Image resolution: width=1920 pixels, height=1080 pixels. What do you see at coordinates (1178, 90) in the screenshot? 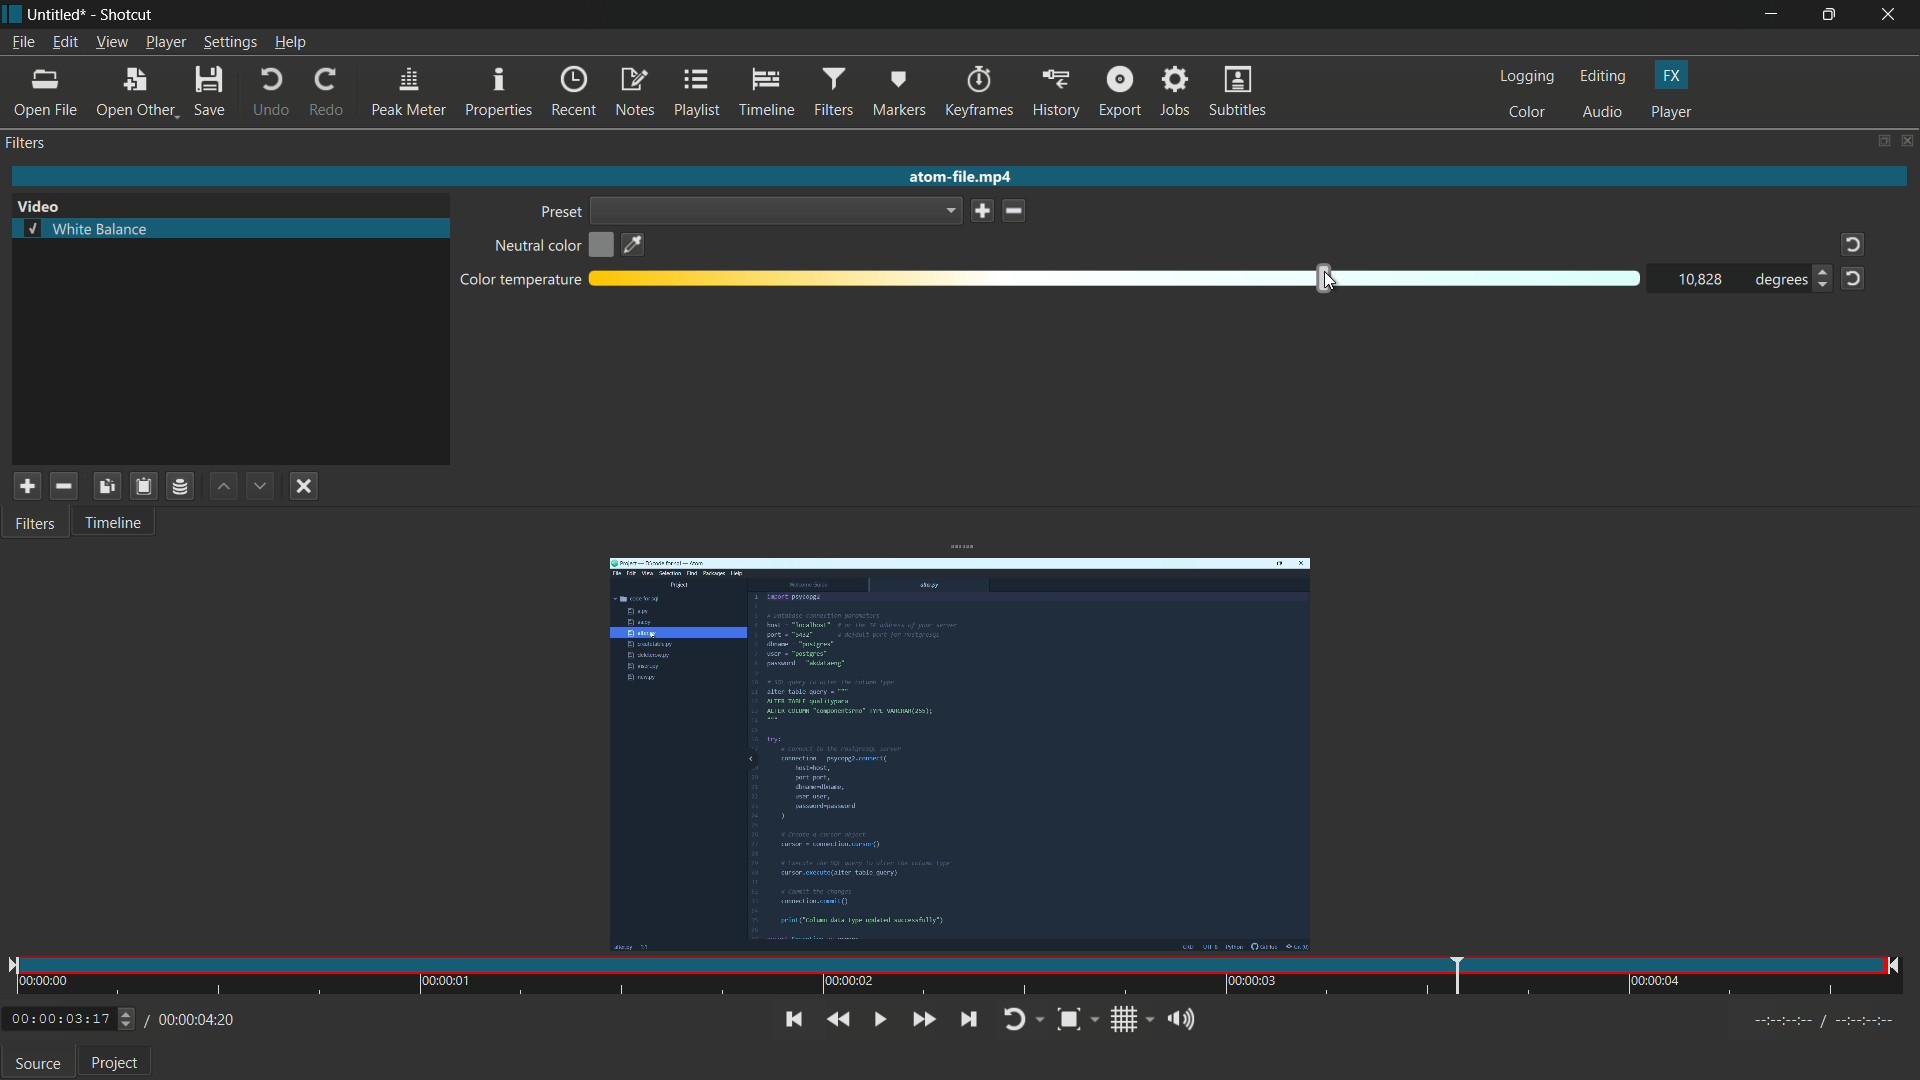
I see `jobs` at bounding box center [1178, 90].